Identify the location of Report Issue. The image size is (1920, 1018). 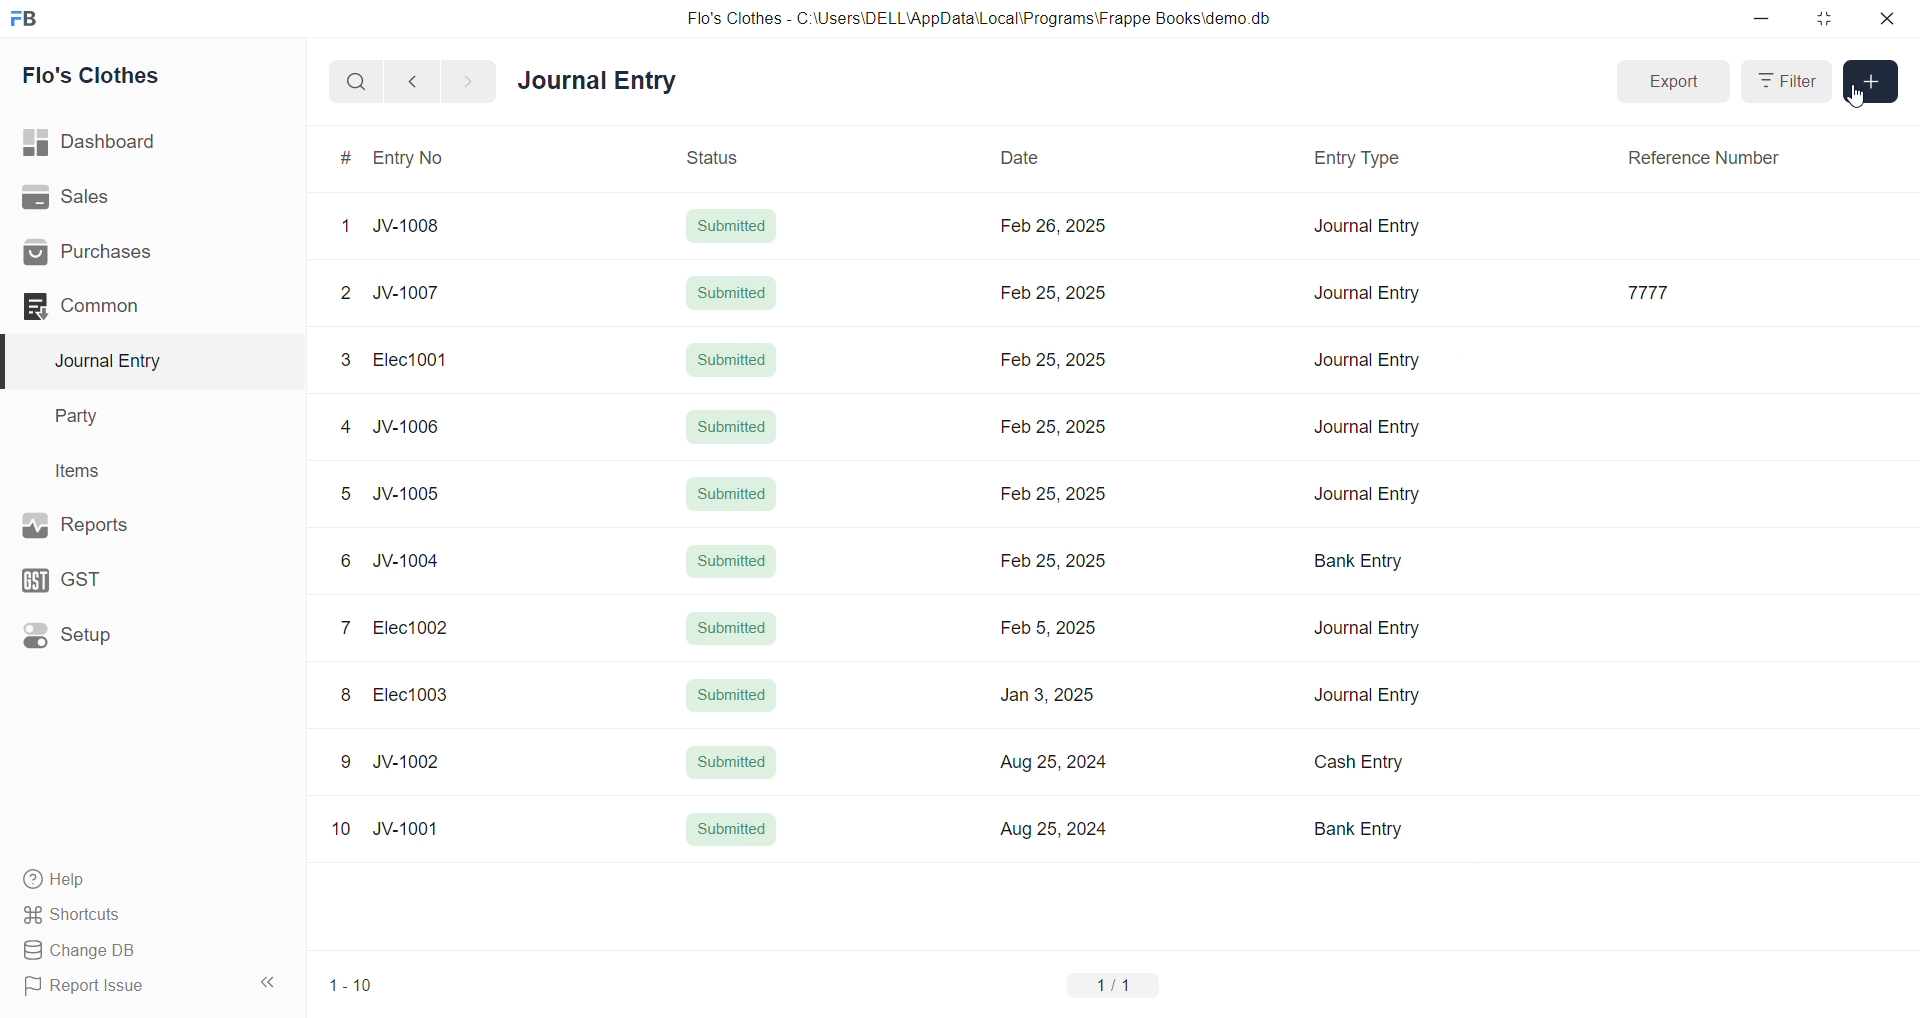
(120, 990).